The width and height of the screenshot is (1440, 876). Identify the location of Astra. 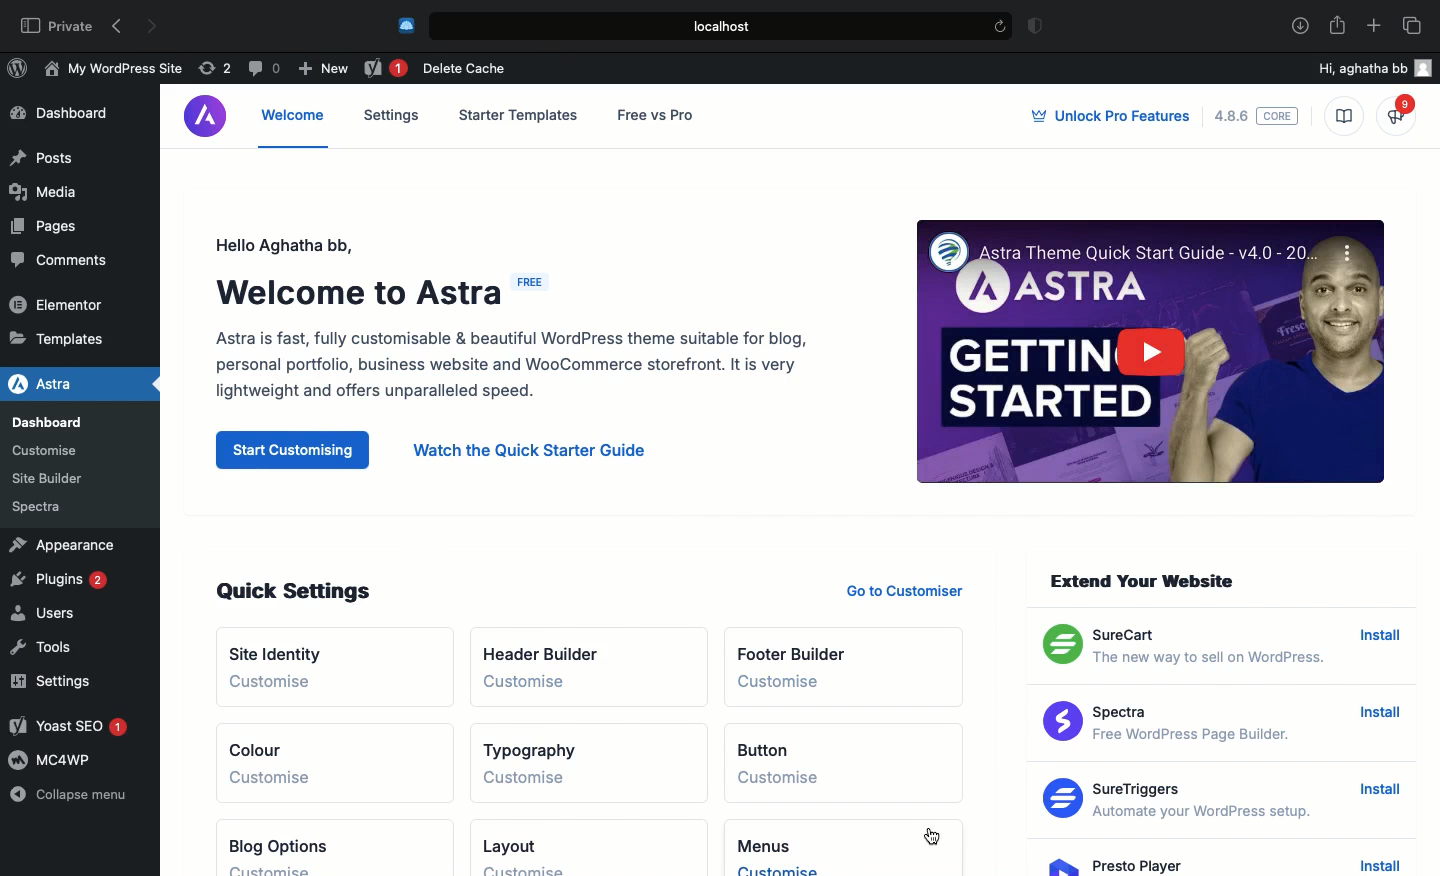
(44, 386).